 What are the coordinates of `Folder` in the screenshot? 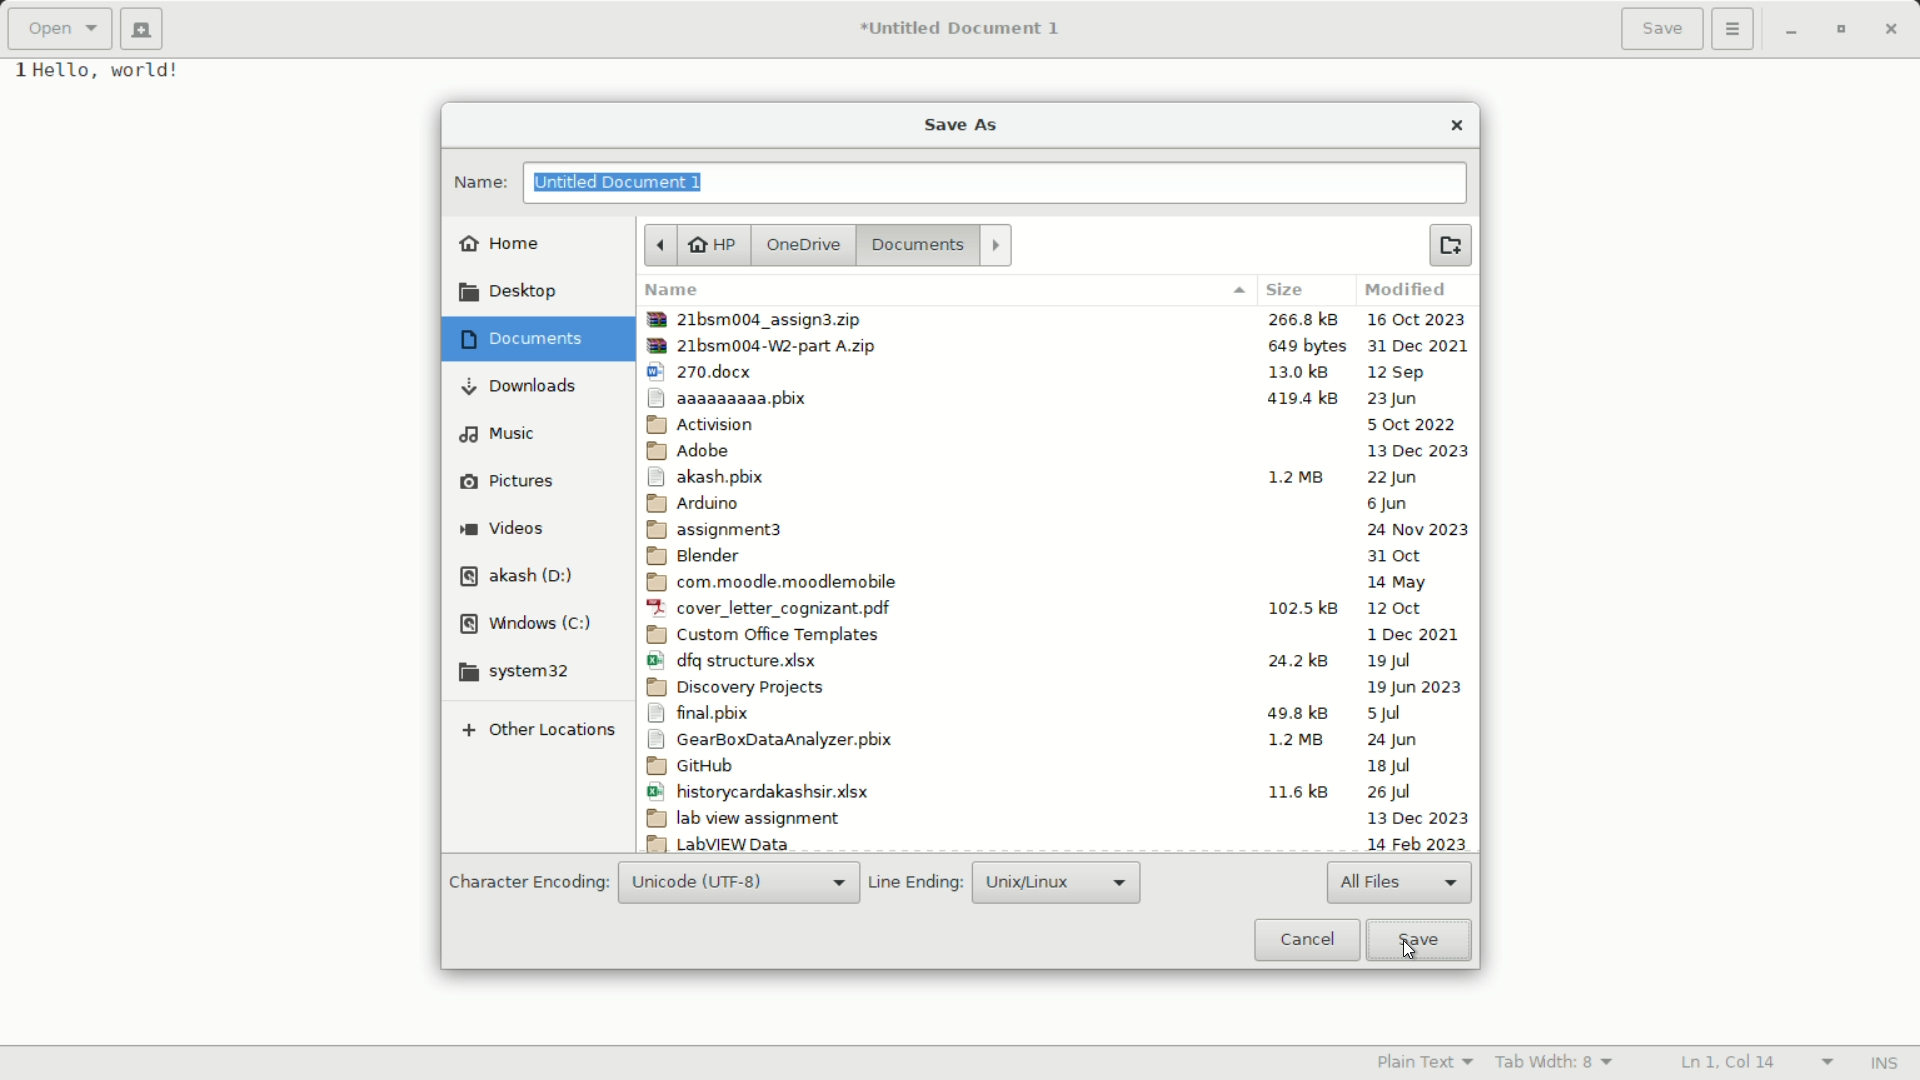 It's located at (1057, 532).